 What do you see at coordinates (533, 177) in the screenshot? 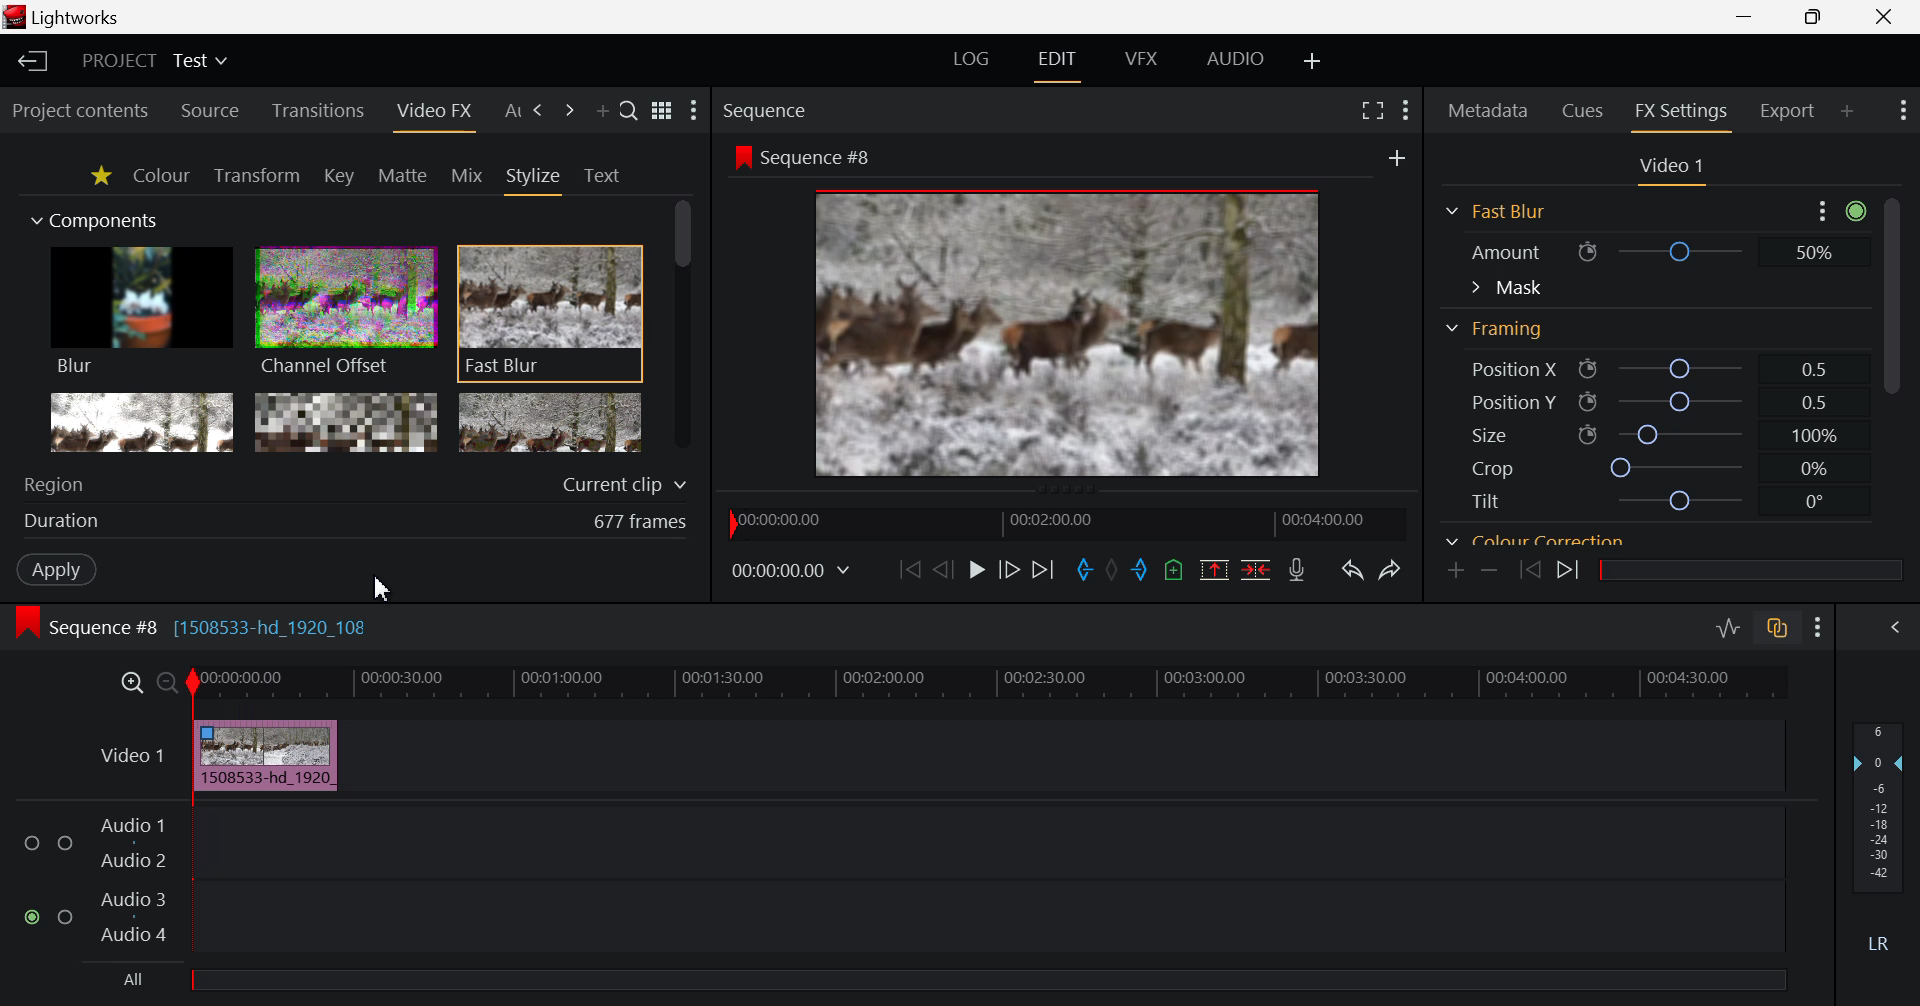
I see `Stylize Tab Open` at bounding box center [533, 177].